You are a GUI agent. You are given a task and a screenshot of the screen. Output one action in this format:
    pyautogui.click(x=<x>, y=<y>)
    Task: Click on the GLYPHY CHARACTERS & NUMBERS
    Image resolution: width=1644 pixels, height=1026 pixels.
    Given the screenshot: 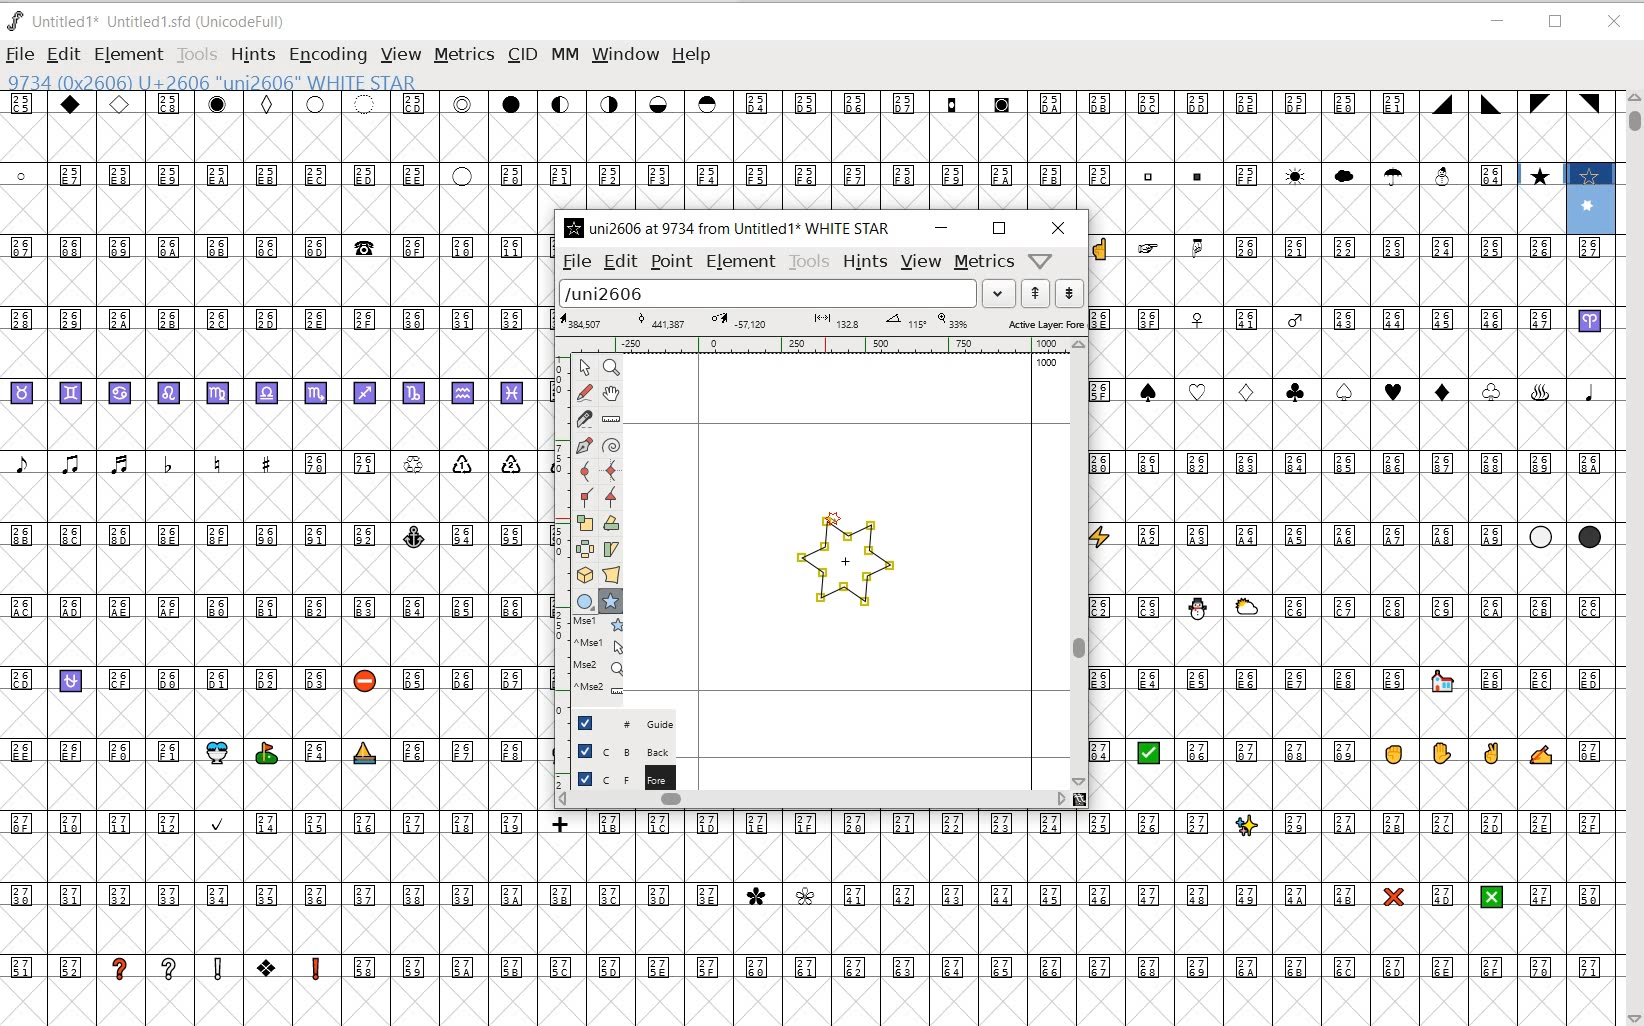 What is the action you would take?
    pyautogui.click(x=1352, y=808)
    